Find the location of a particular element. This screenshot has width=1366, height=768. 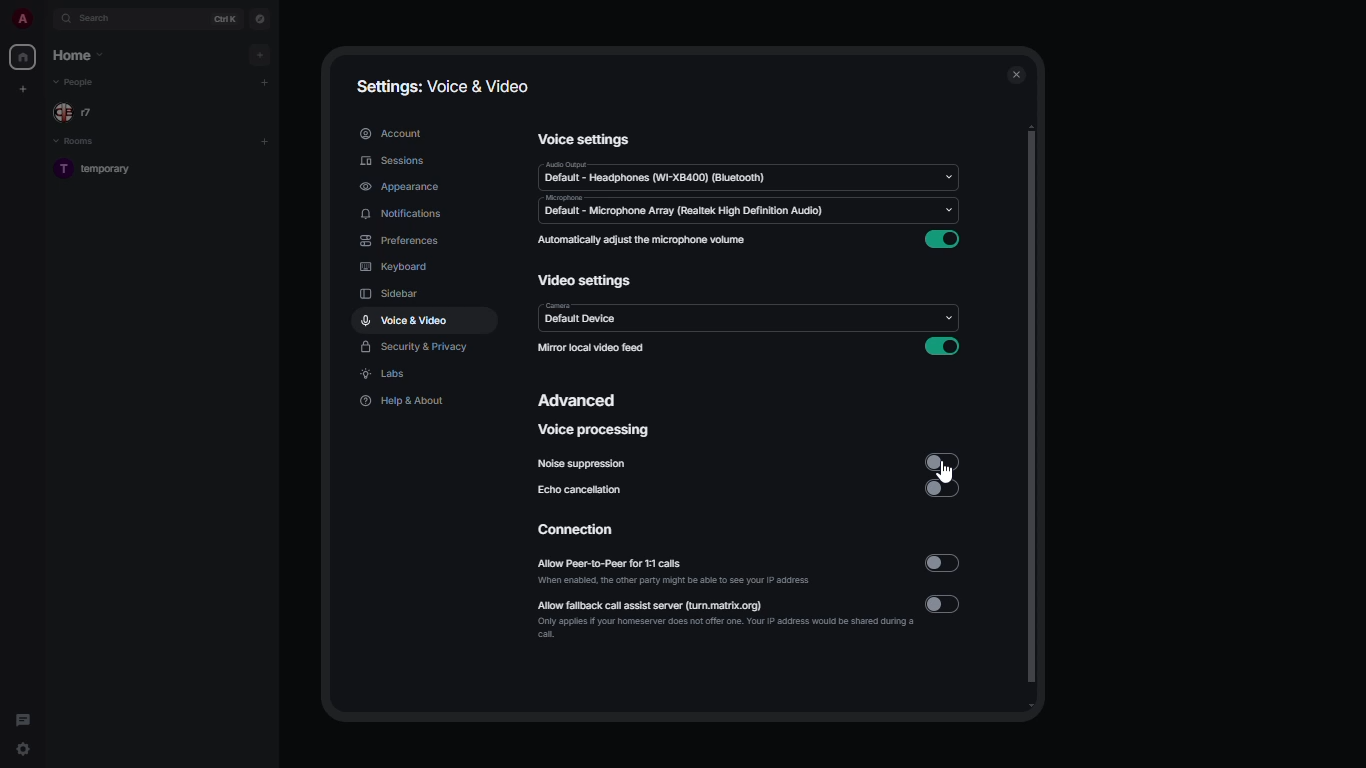

disabled is located at coordinates (943, 562).